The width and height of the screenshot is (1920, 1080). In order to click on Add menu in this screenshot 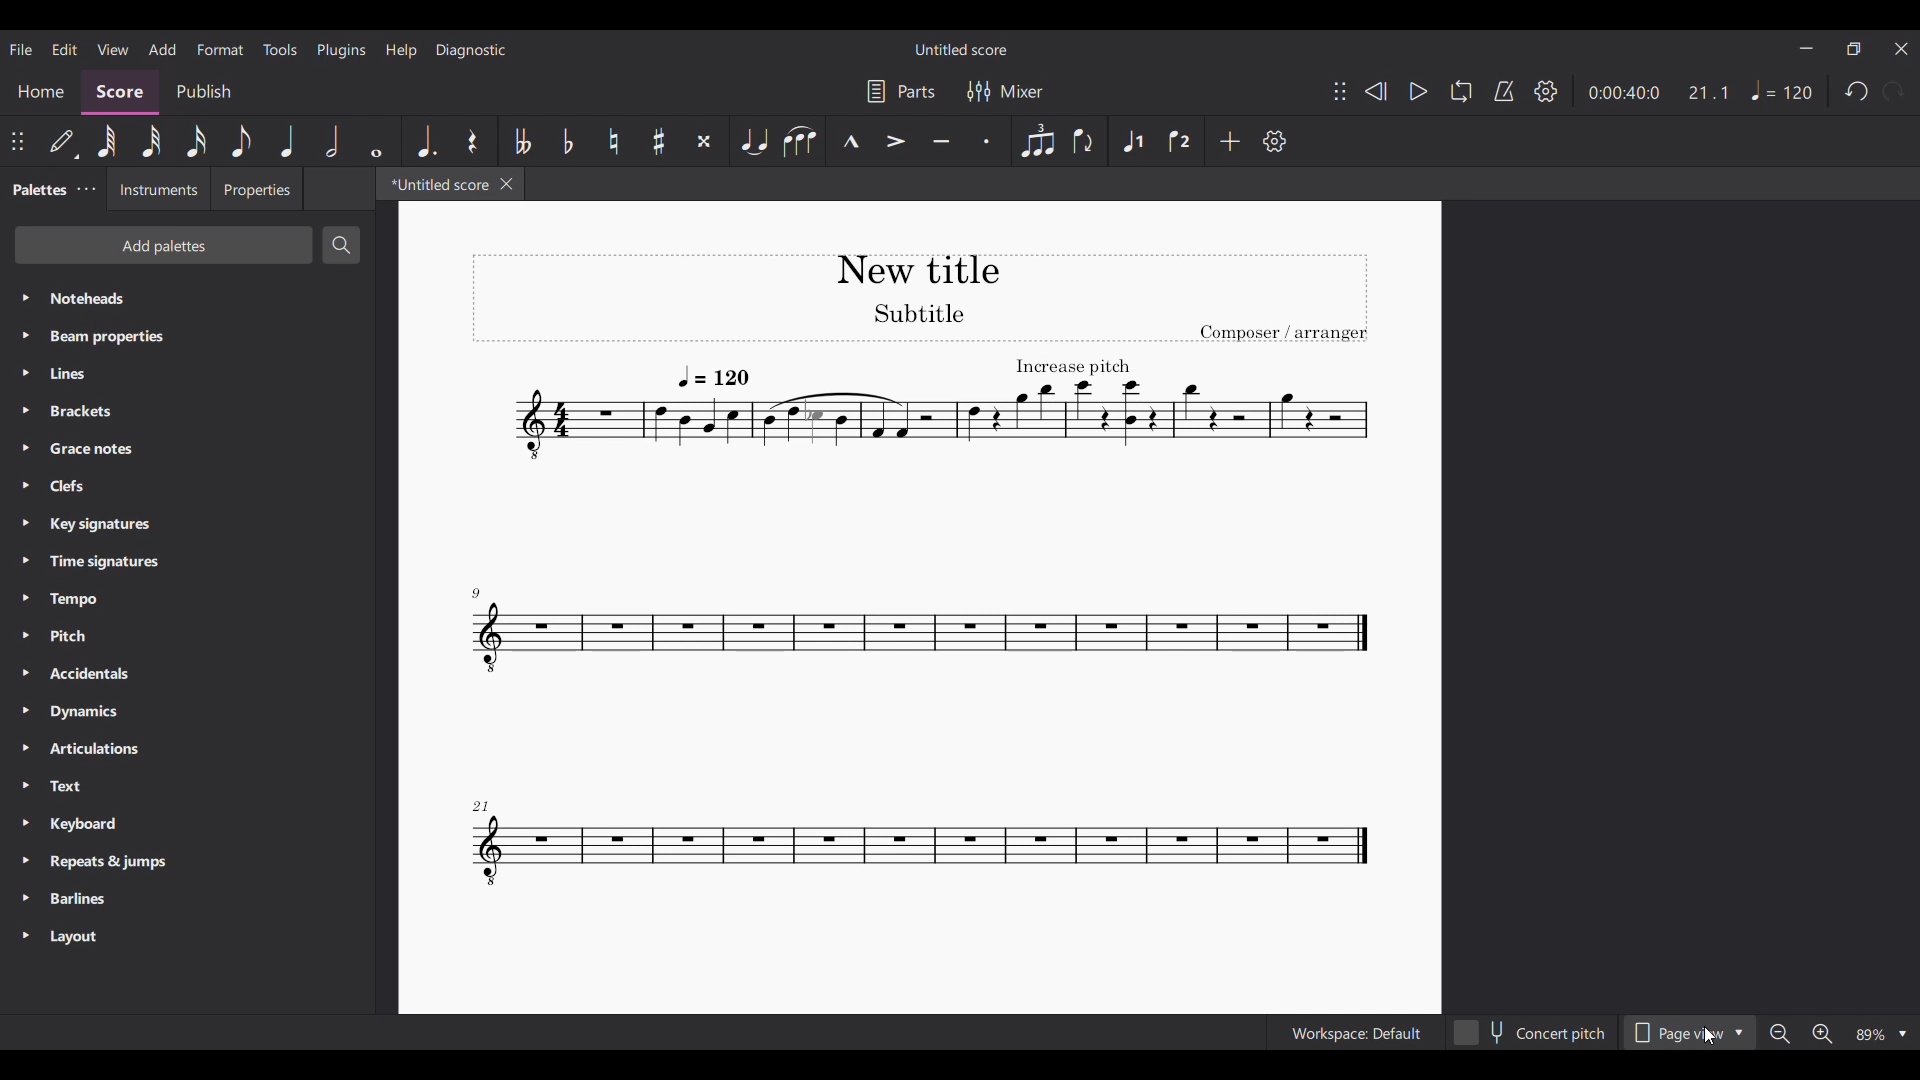, I will do `click(161, 48)`.